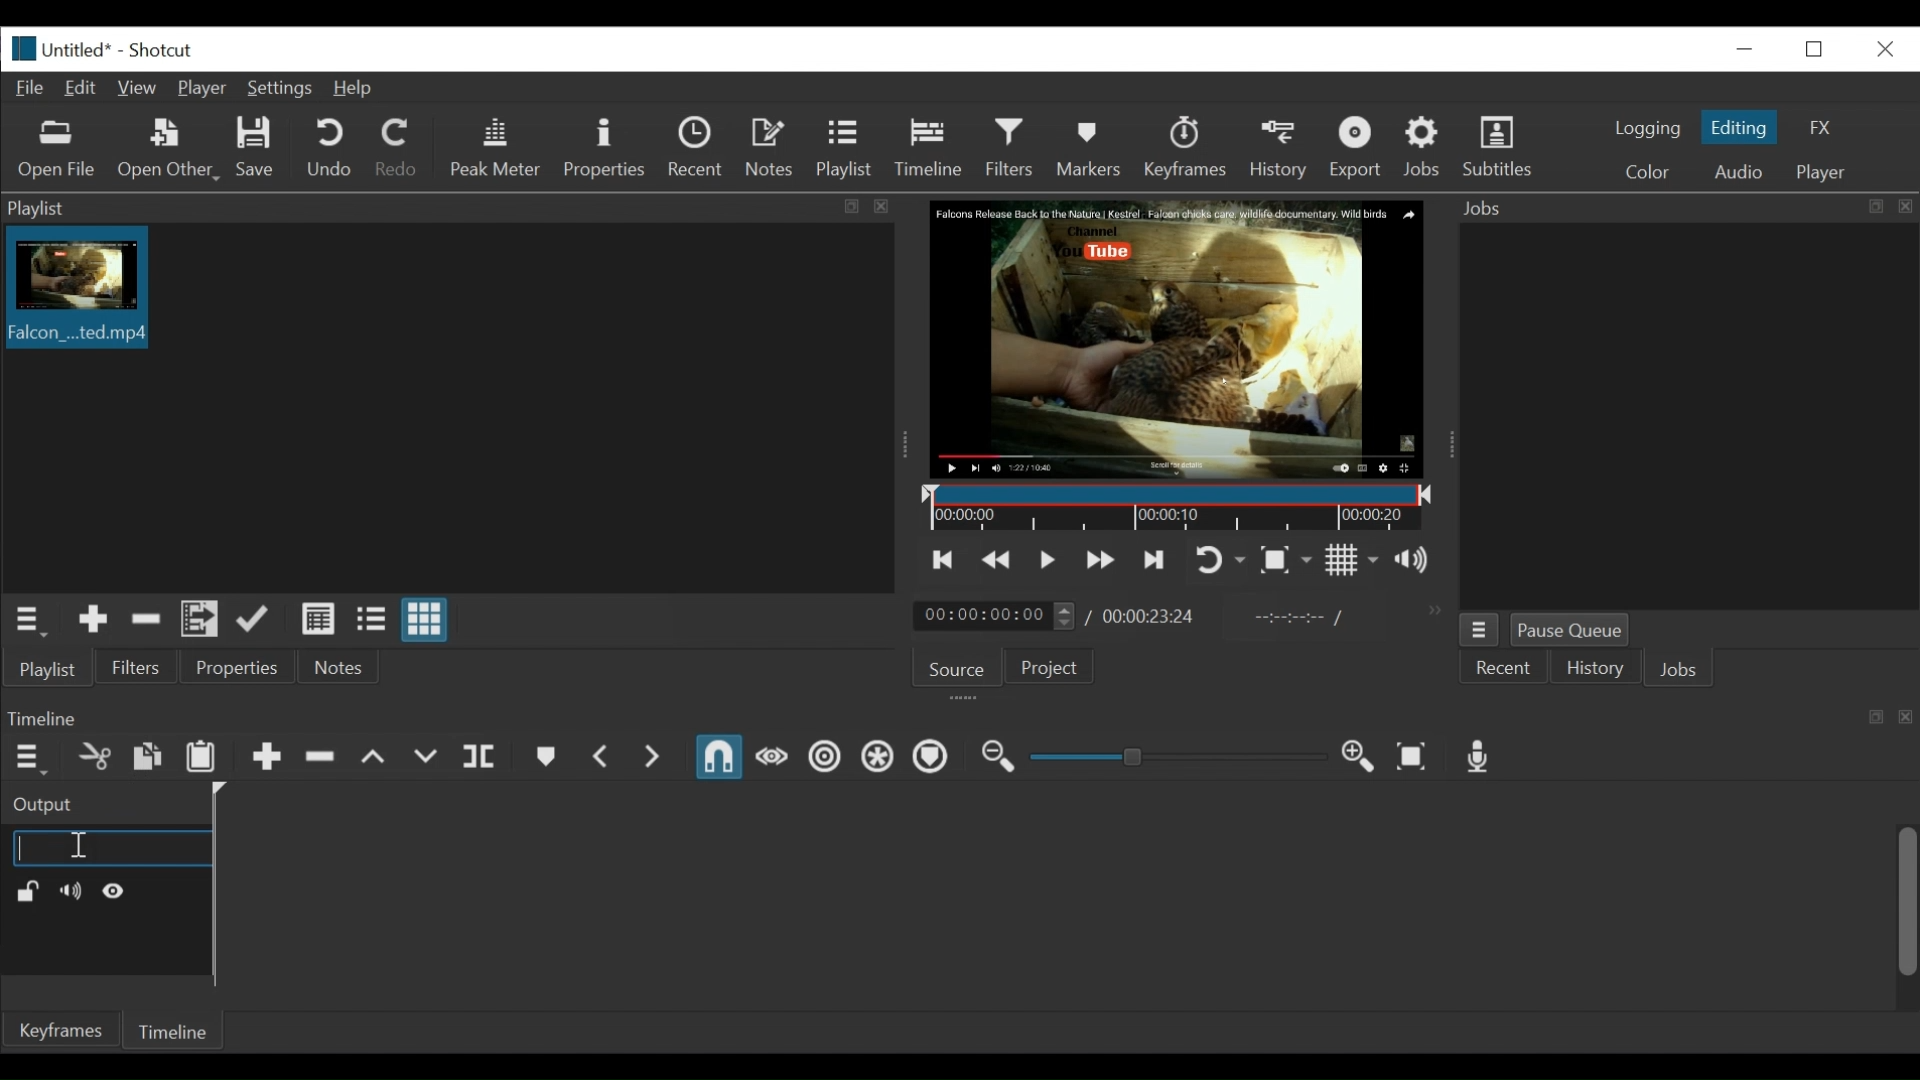 This screenshot has height=1080, width=1920. I want to click on Shotxcut, so click(165, 50).